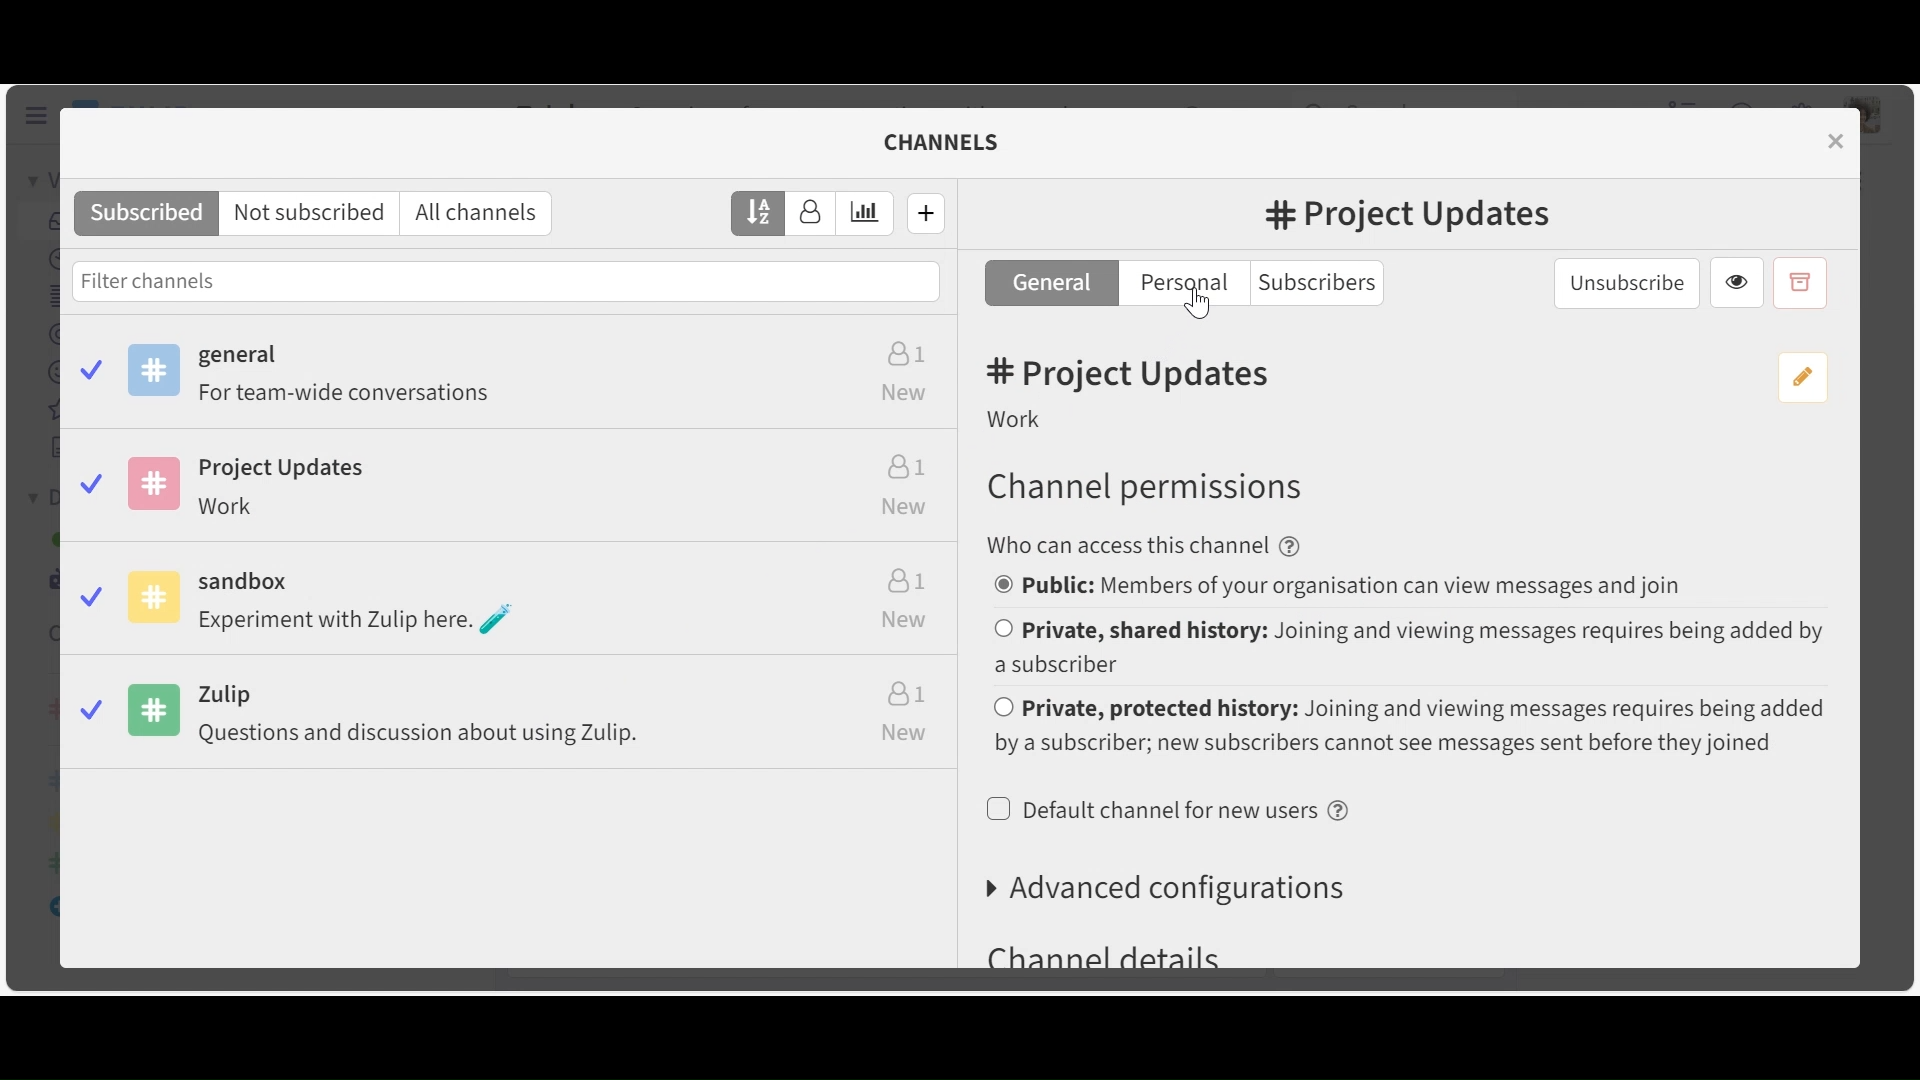 Image resolution: width=1920 pixels, height=1080 pixels. Describe the element at coordinates (313, 214) in the screenshot. I see `Not subscribed` at that location.